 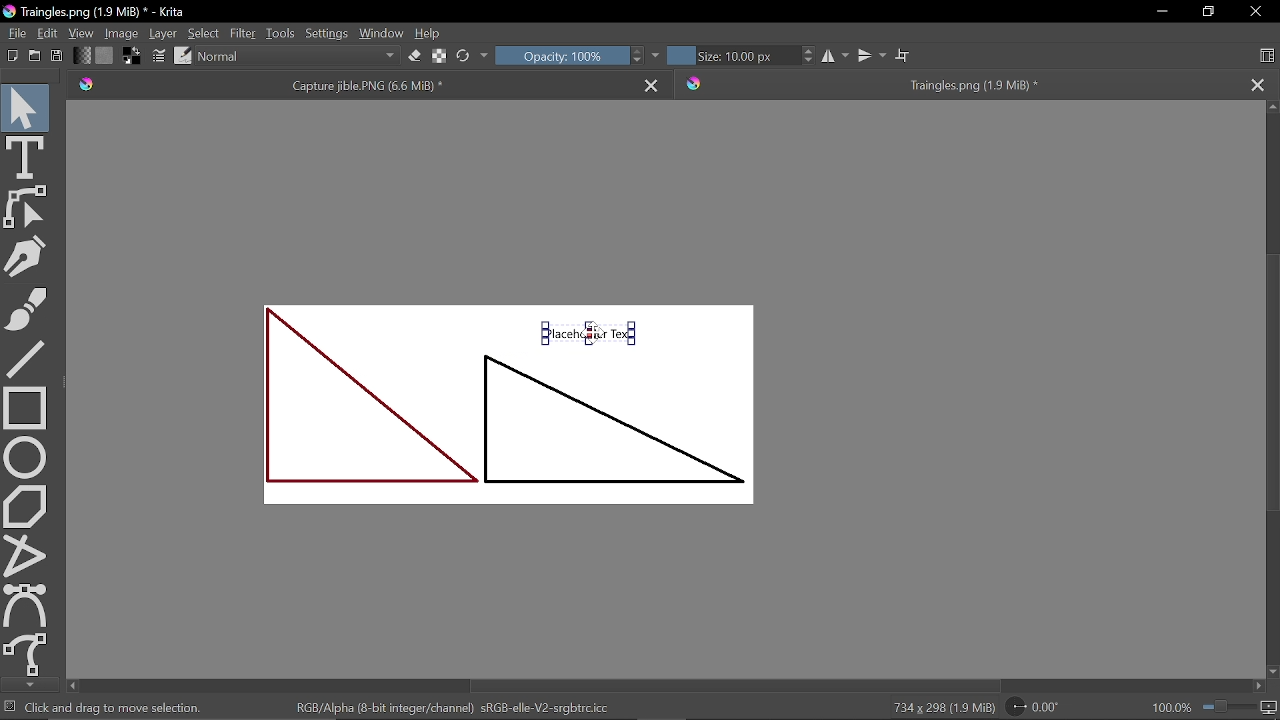 What do you see at coordinates (98, 12) in the screenshot?
I see `Traingles.png (1.9 MiB) * - Krita` at bounding box center [98, 12].